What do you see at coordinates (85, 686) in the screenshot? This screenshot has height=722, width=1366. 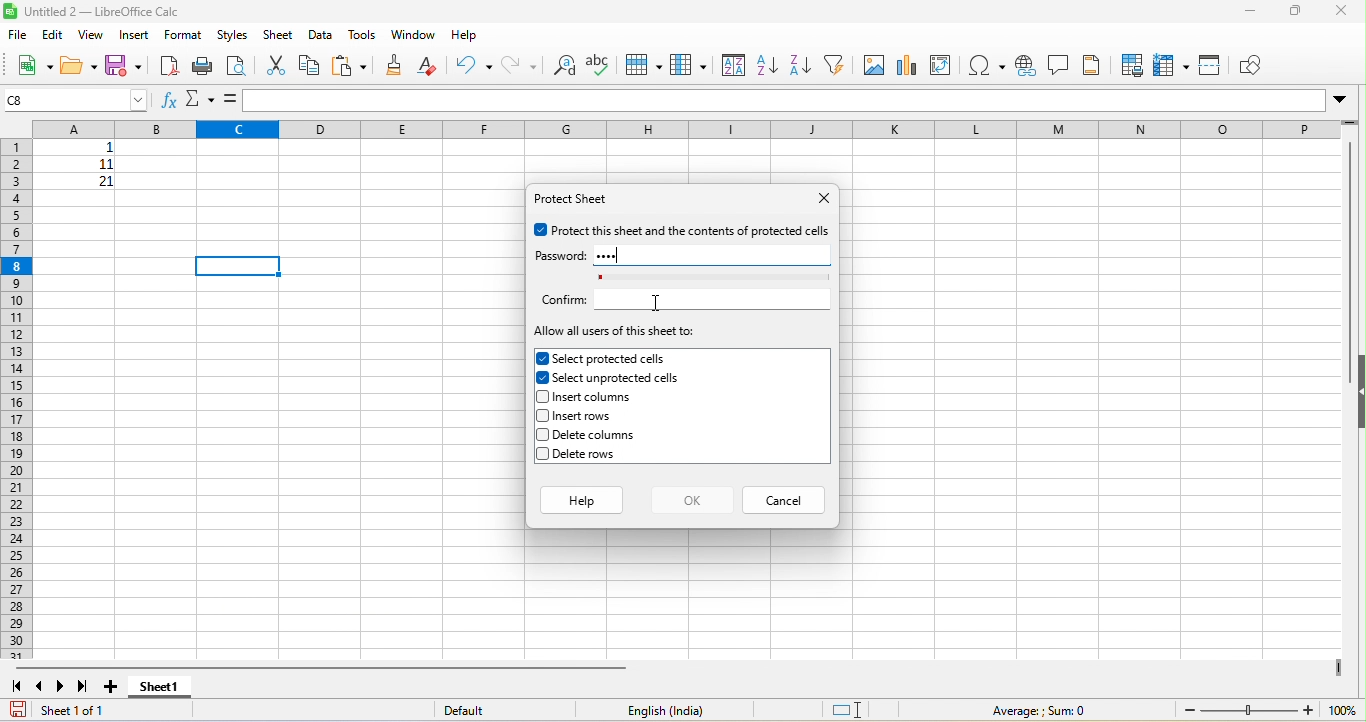 I see `last sheet` at bounding box center [85, 686].